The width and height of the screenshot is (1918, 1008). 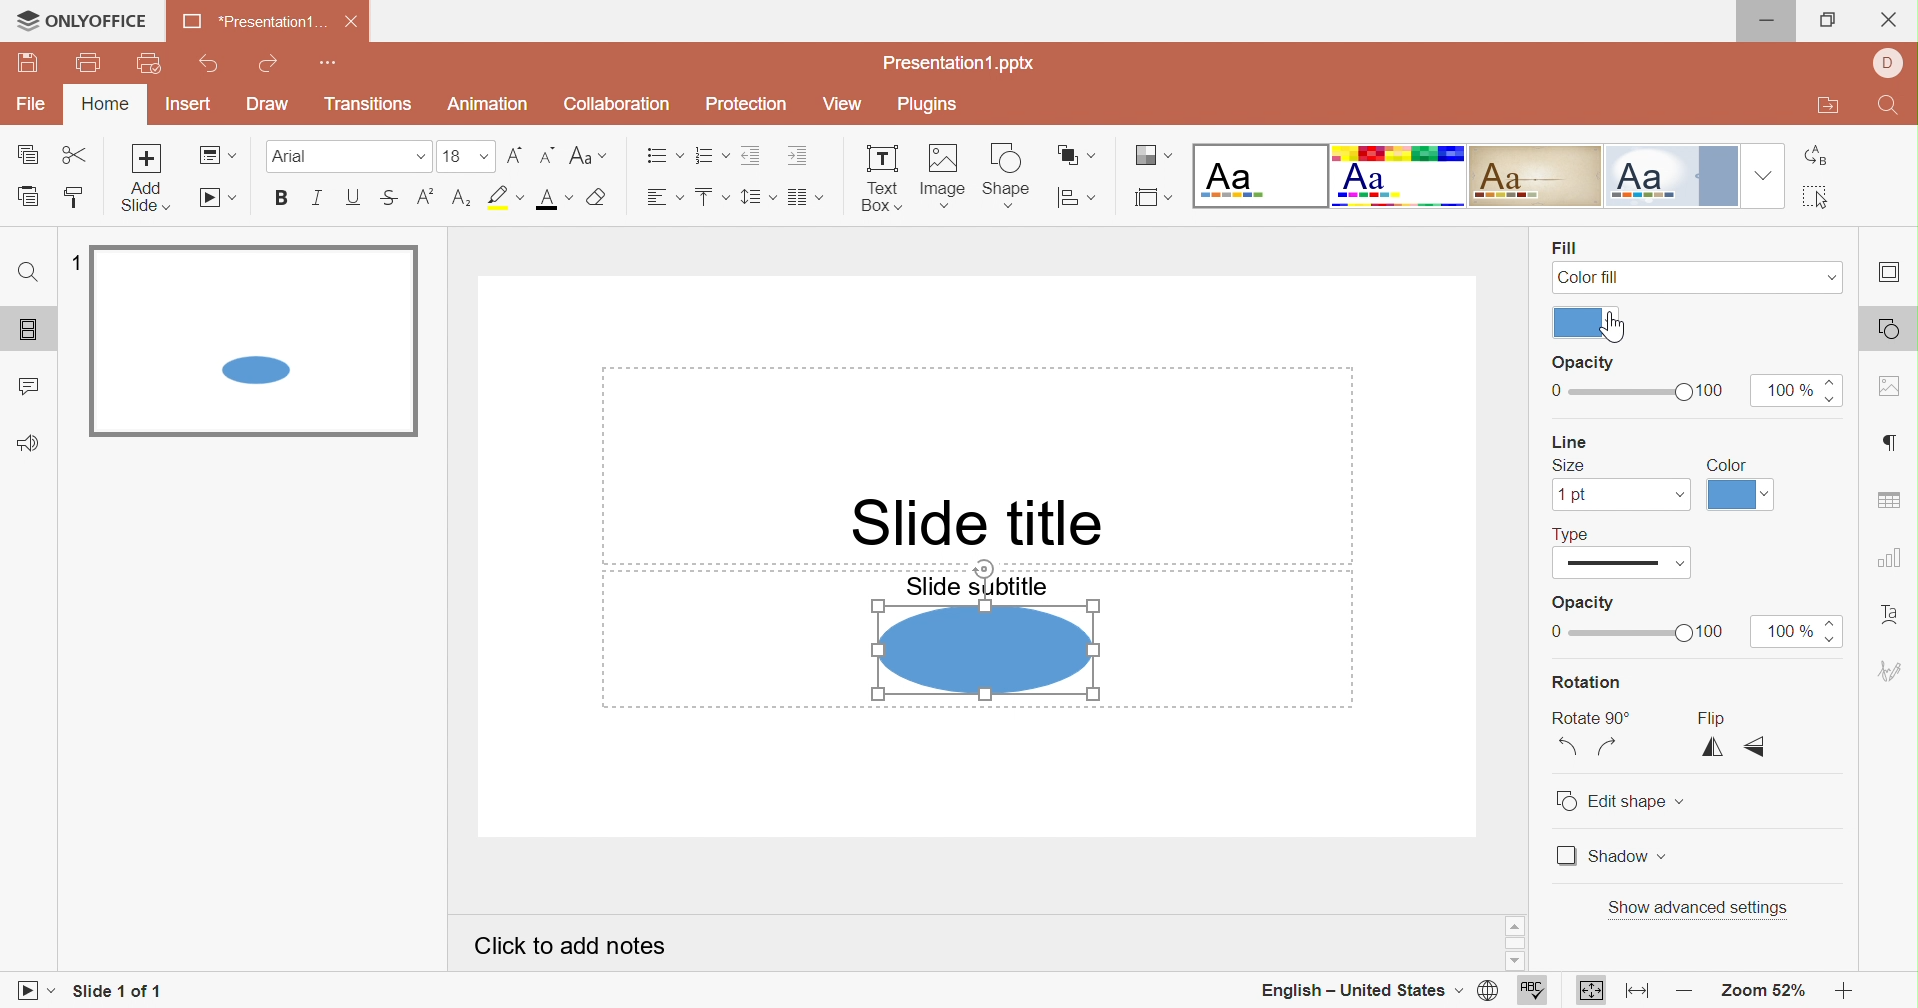 What do you see at coordinates (1891, 273) in the screenshot?
I see `Slide settings` at bounding box center [1891, 273].